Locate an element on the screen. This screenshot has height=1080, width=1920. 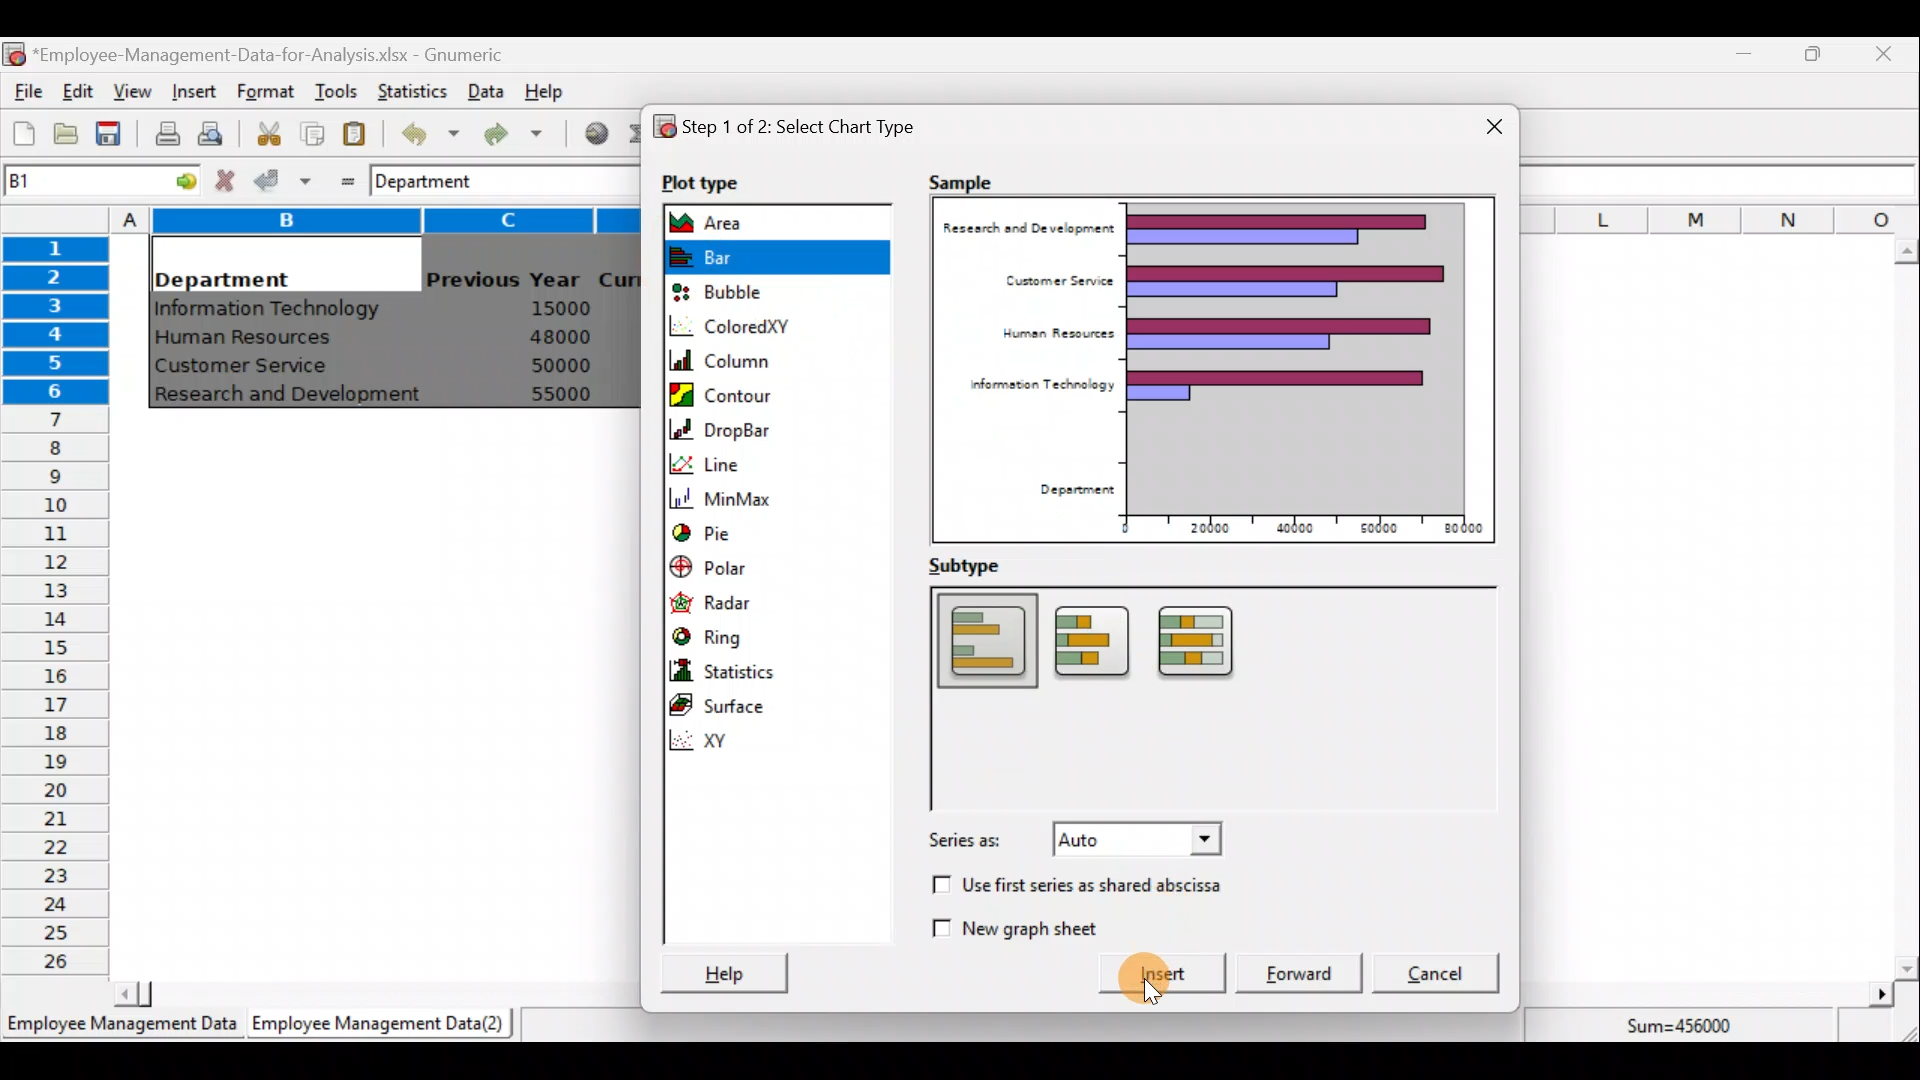
Bubble is located at coordinates (743, 294).